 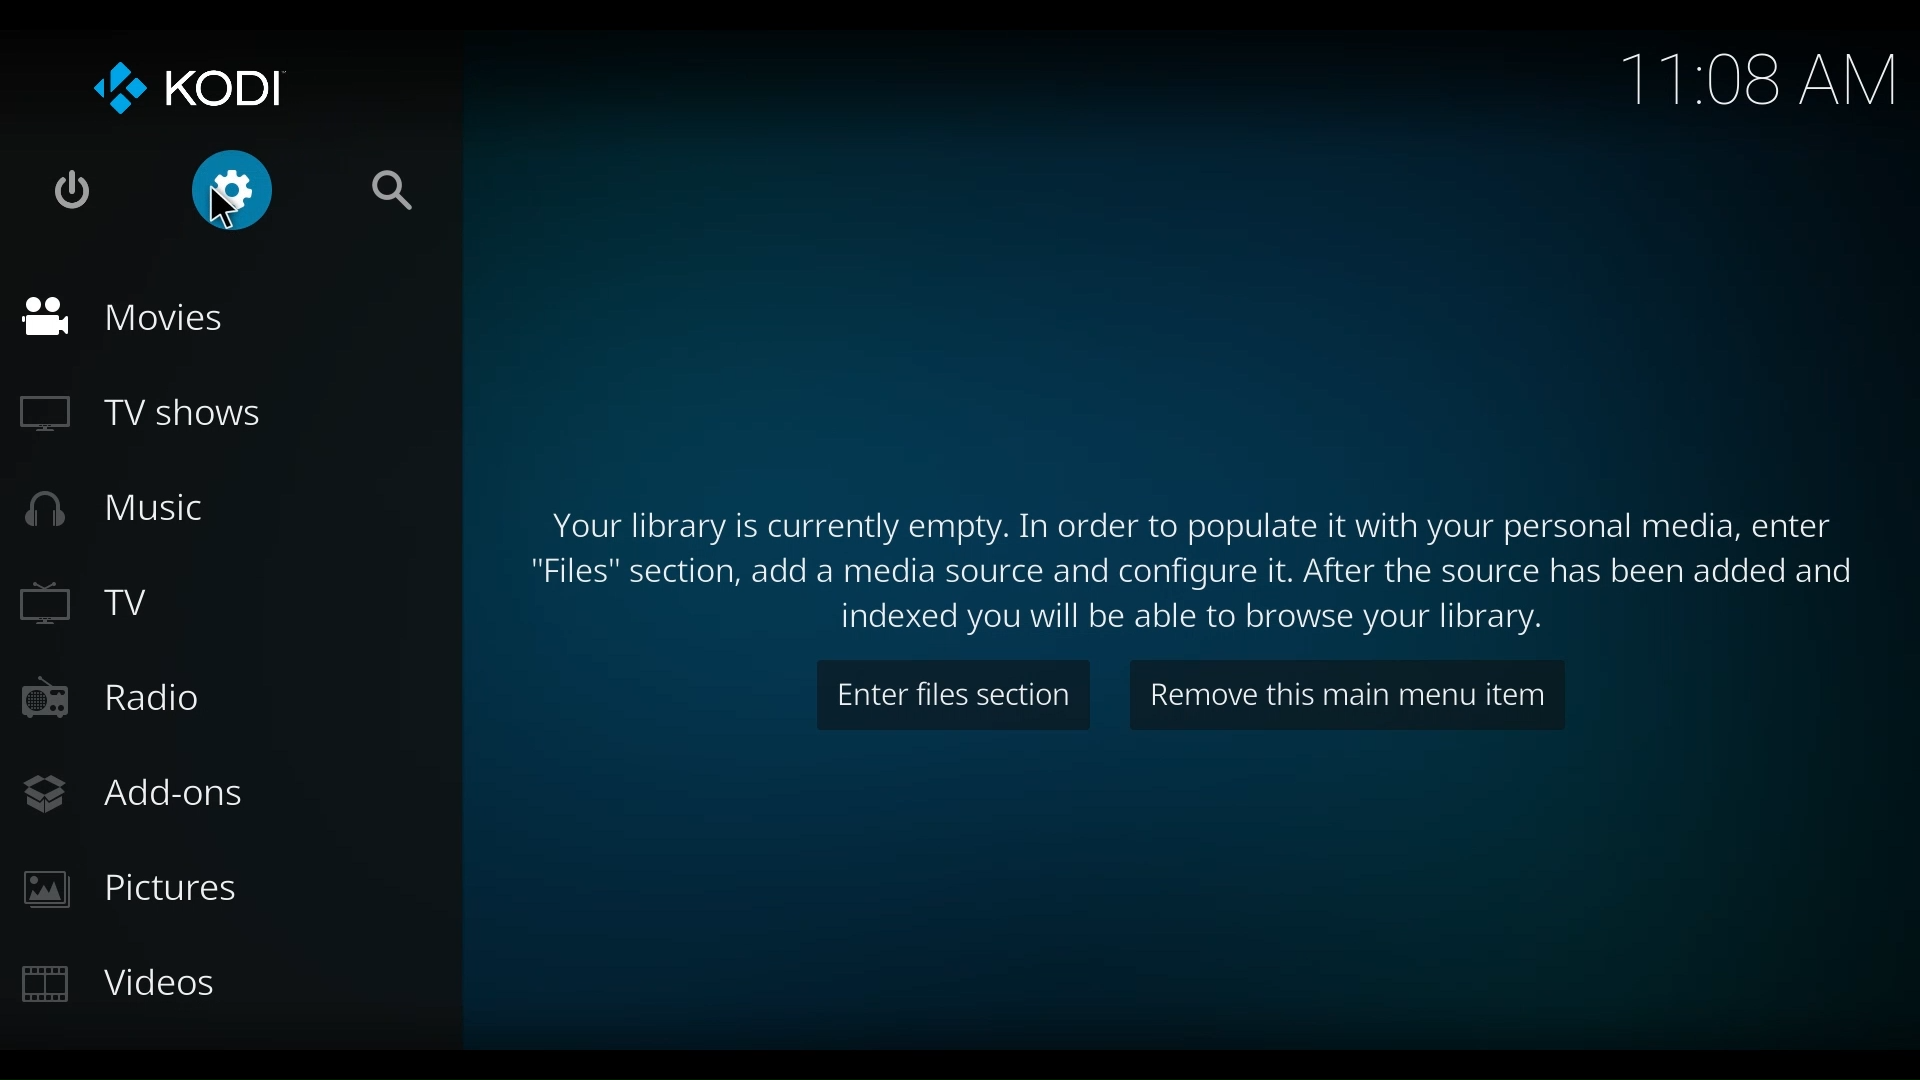 I want to click on Remove this main menu item, so click(x=1349, y=697).